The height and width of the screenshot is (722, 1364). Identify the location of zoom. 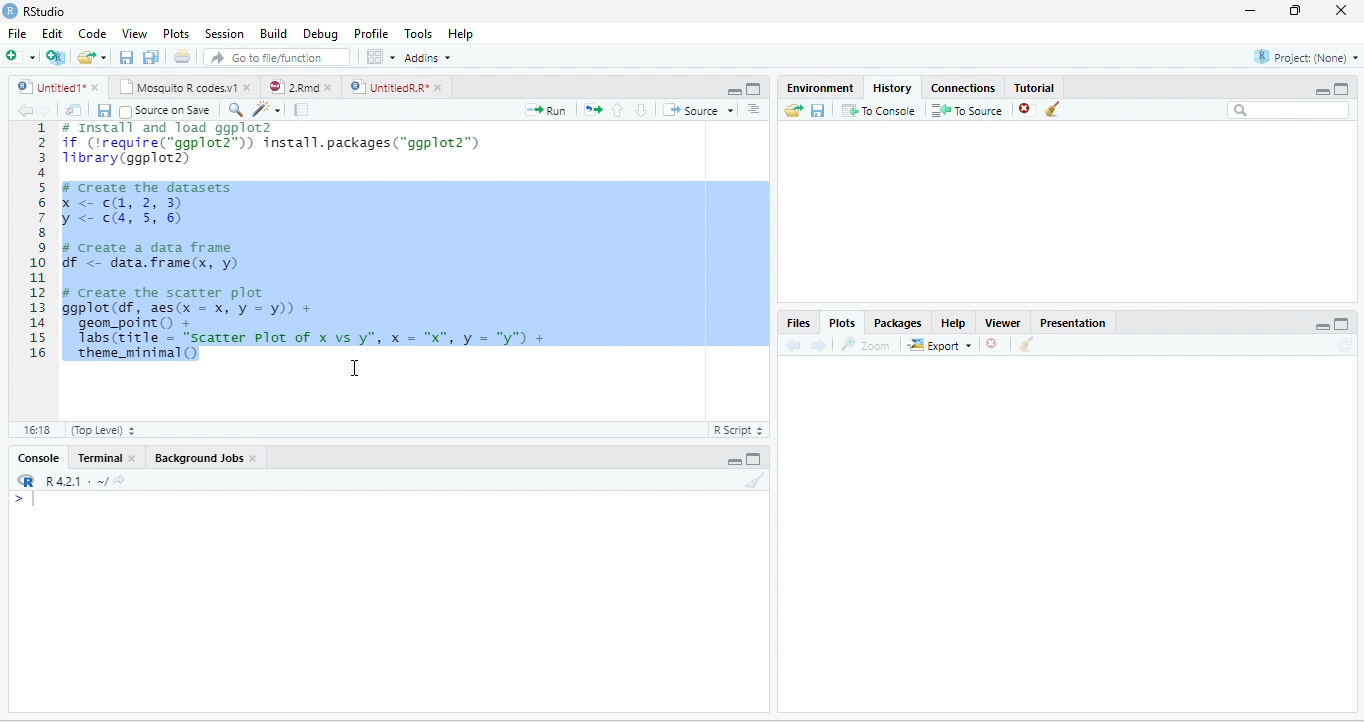
(866, 344).